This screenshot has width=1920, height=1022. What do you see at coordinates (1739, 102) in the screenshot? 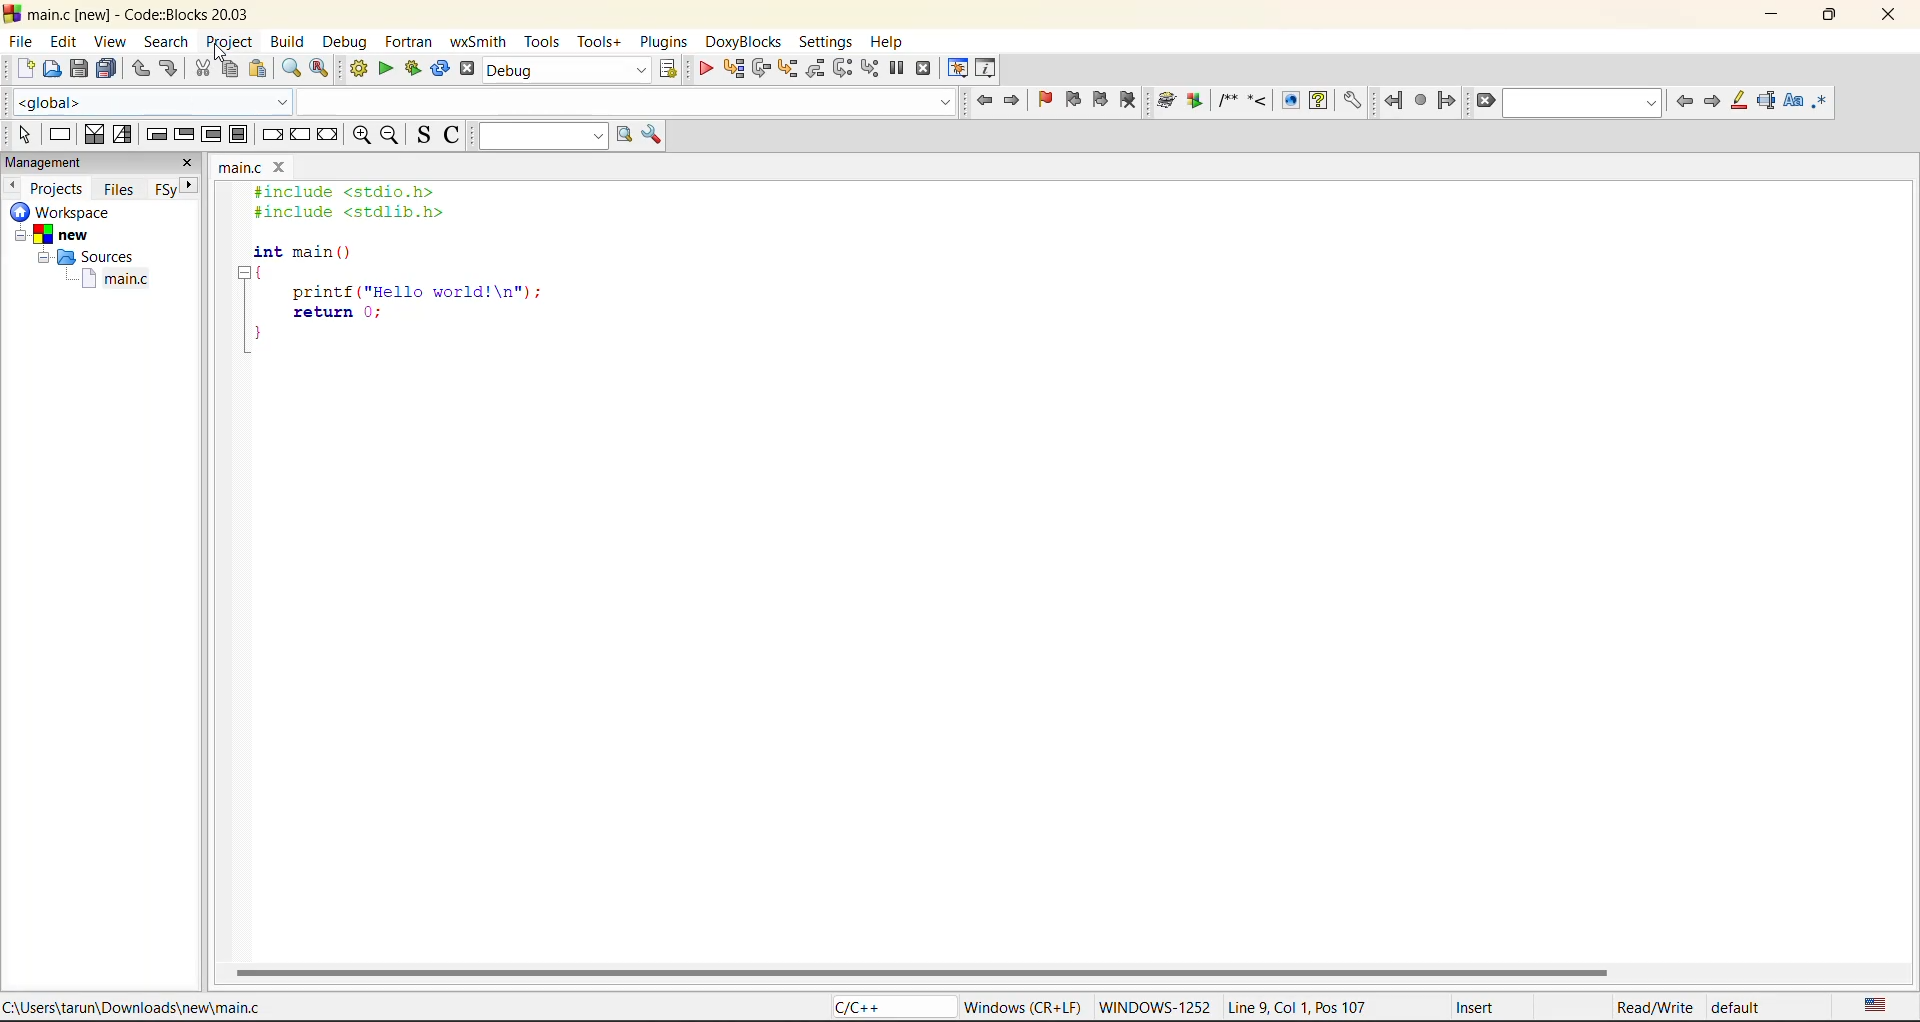
I see `highlight` at bounding box center [1739, 102].